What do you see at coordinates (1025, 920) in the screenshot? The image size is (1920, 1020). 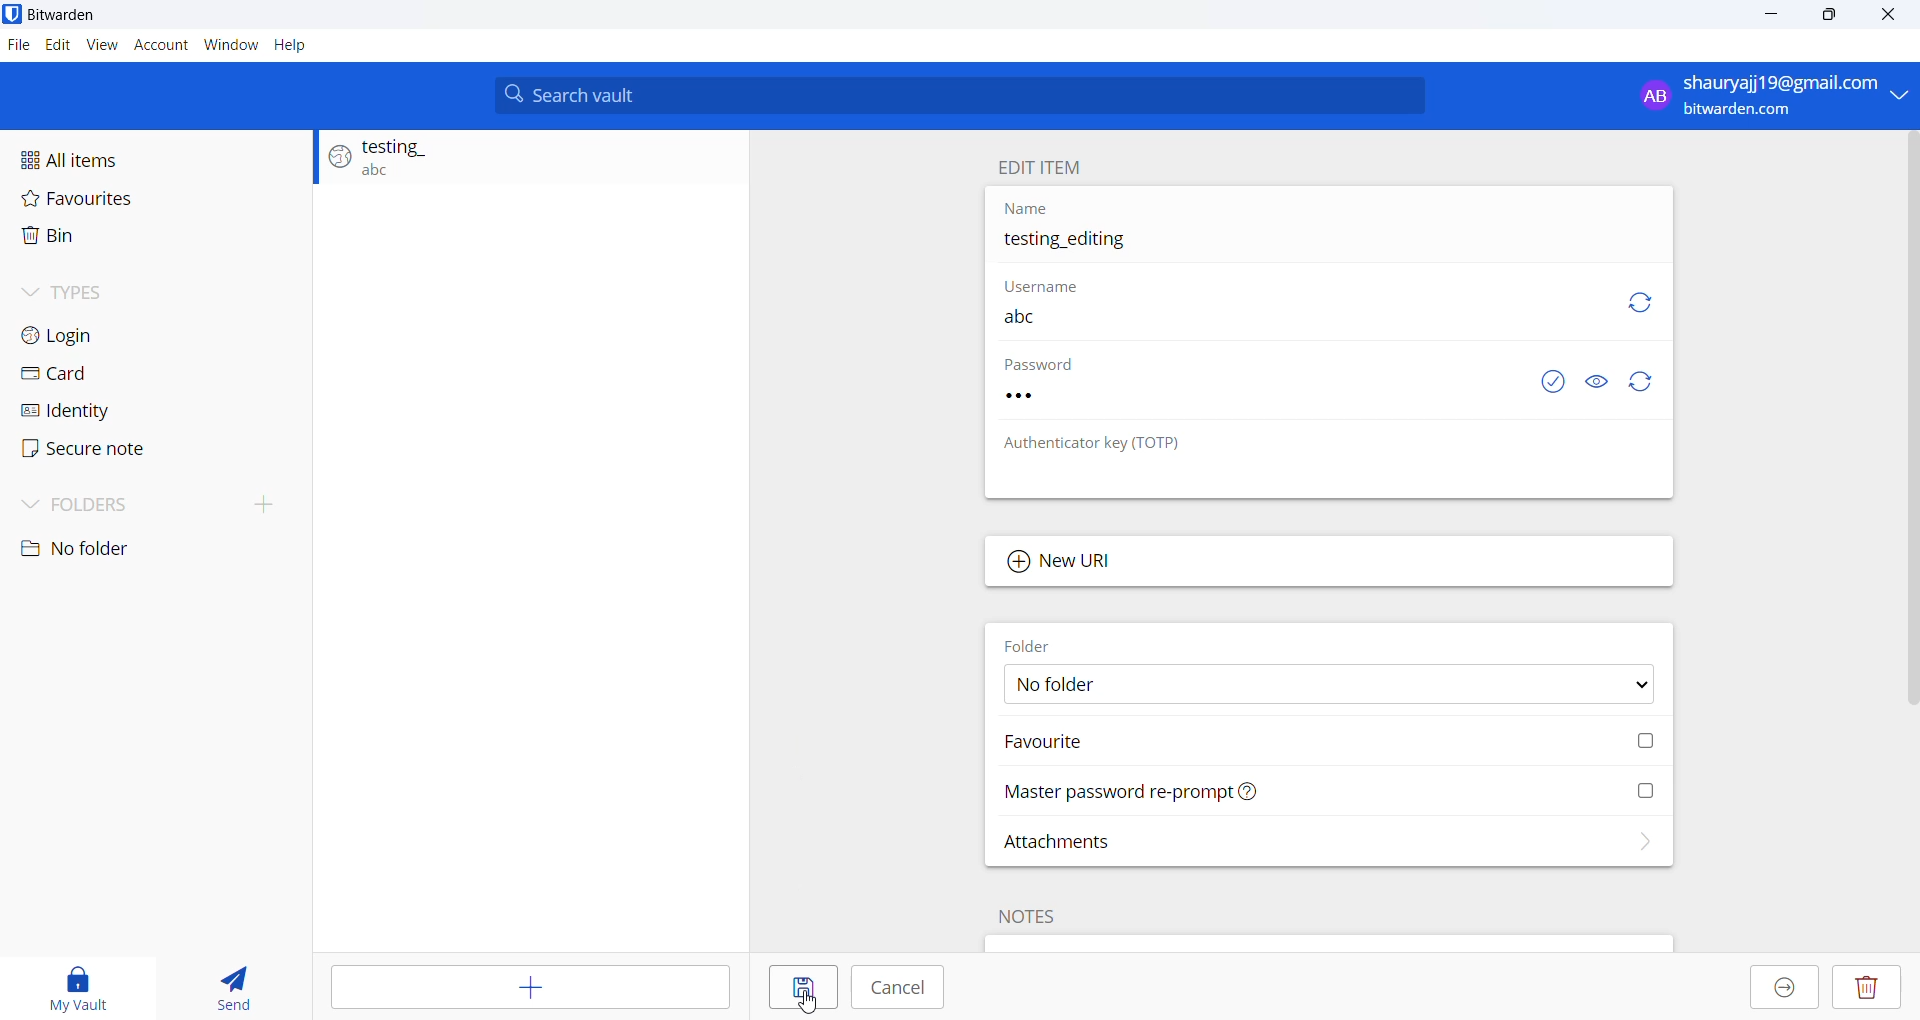 I see `Note heading` at bounding box center [1025, 920].